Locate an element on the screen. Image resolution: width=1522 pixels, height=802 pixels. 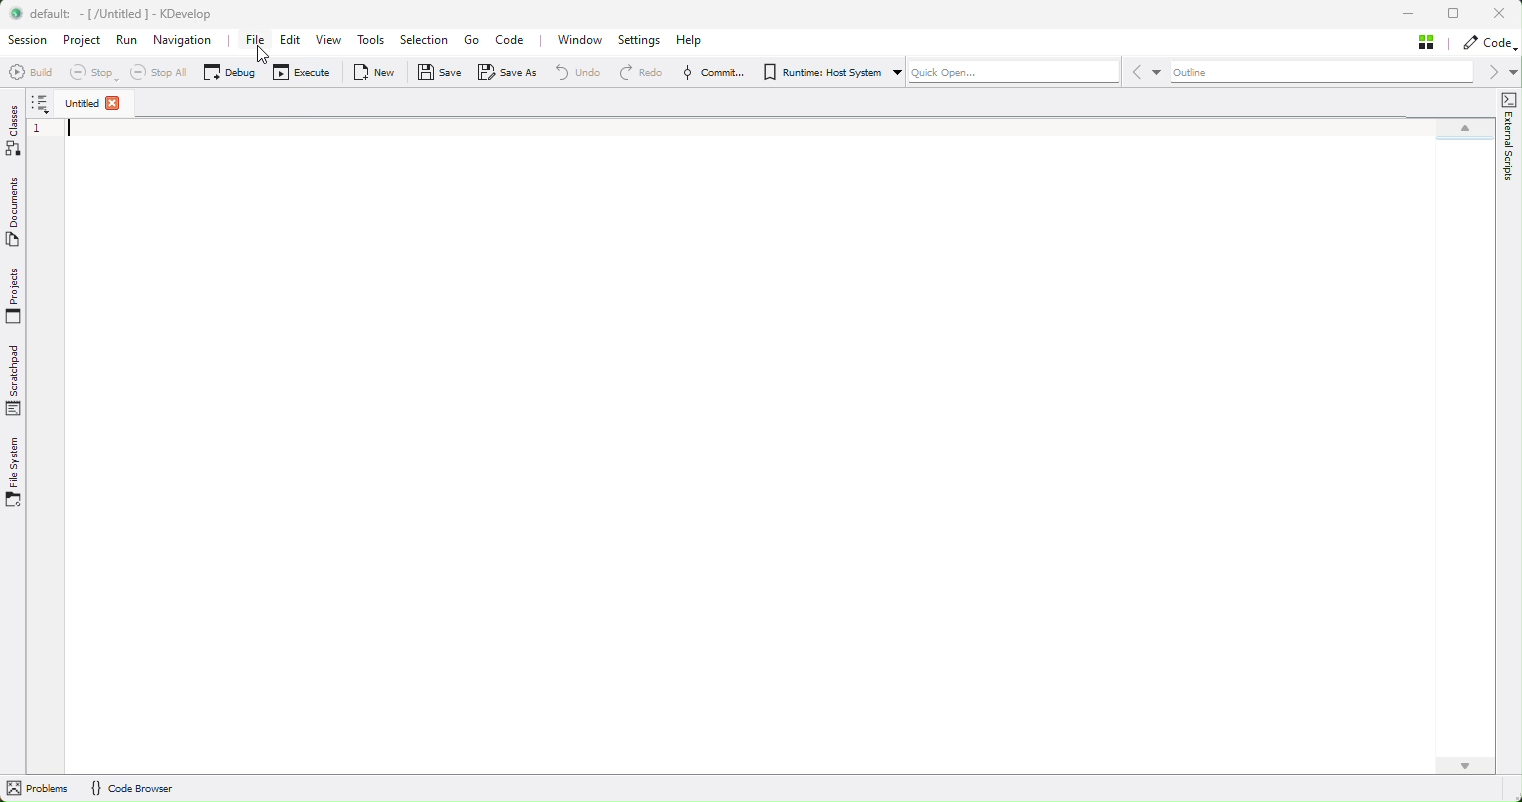
Navigation is located at coordinates (182, 42).